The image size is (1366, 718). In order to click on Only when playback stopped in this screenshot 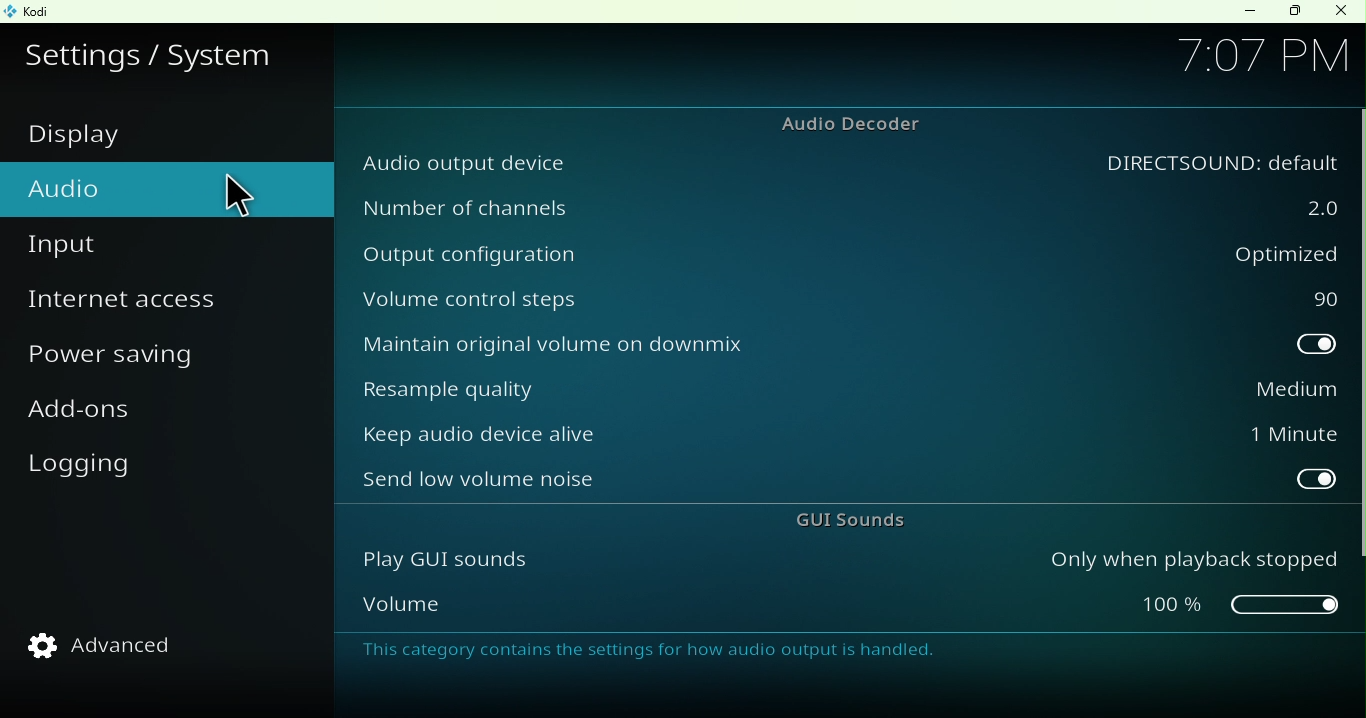, I will do `click(1192, 563)`.